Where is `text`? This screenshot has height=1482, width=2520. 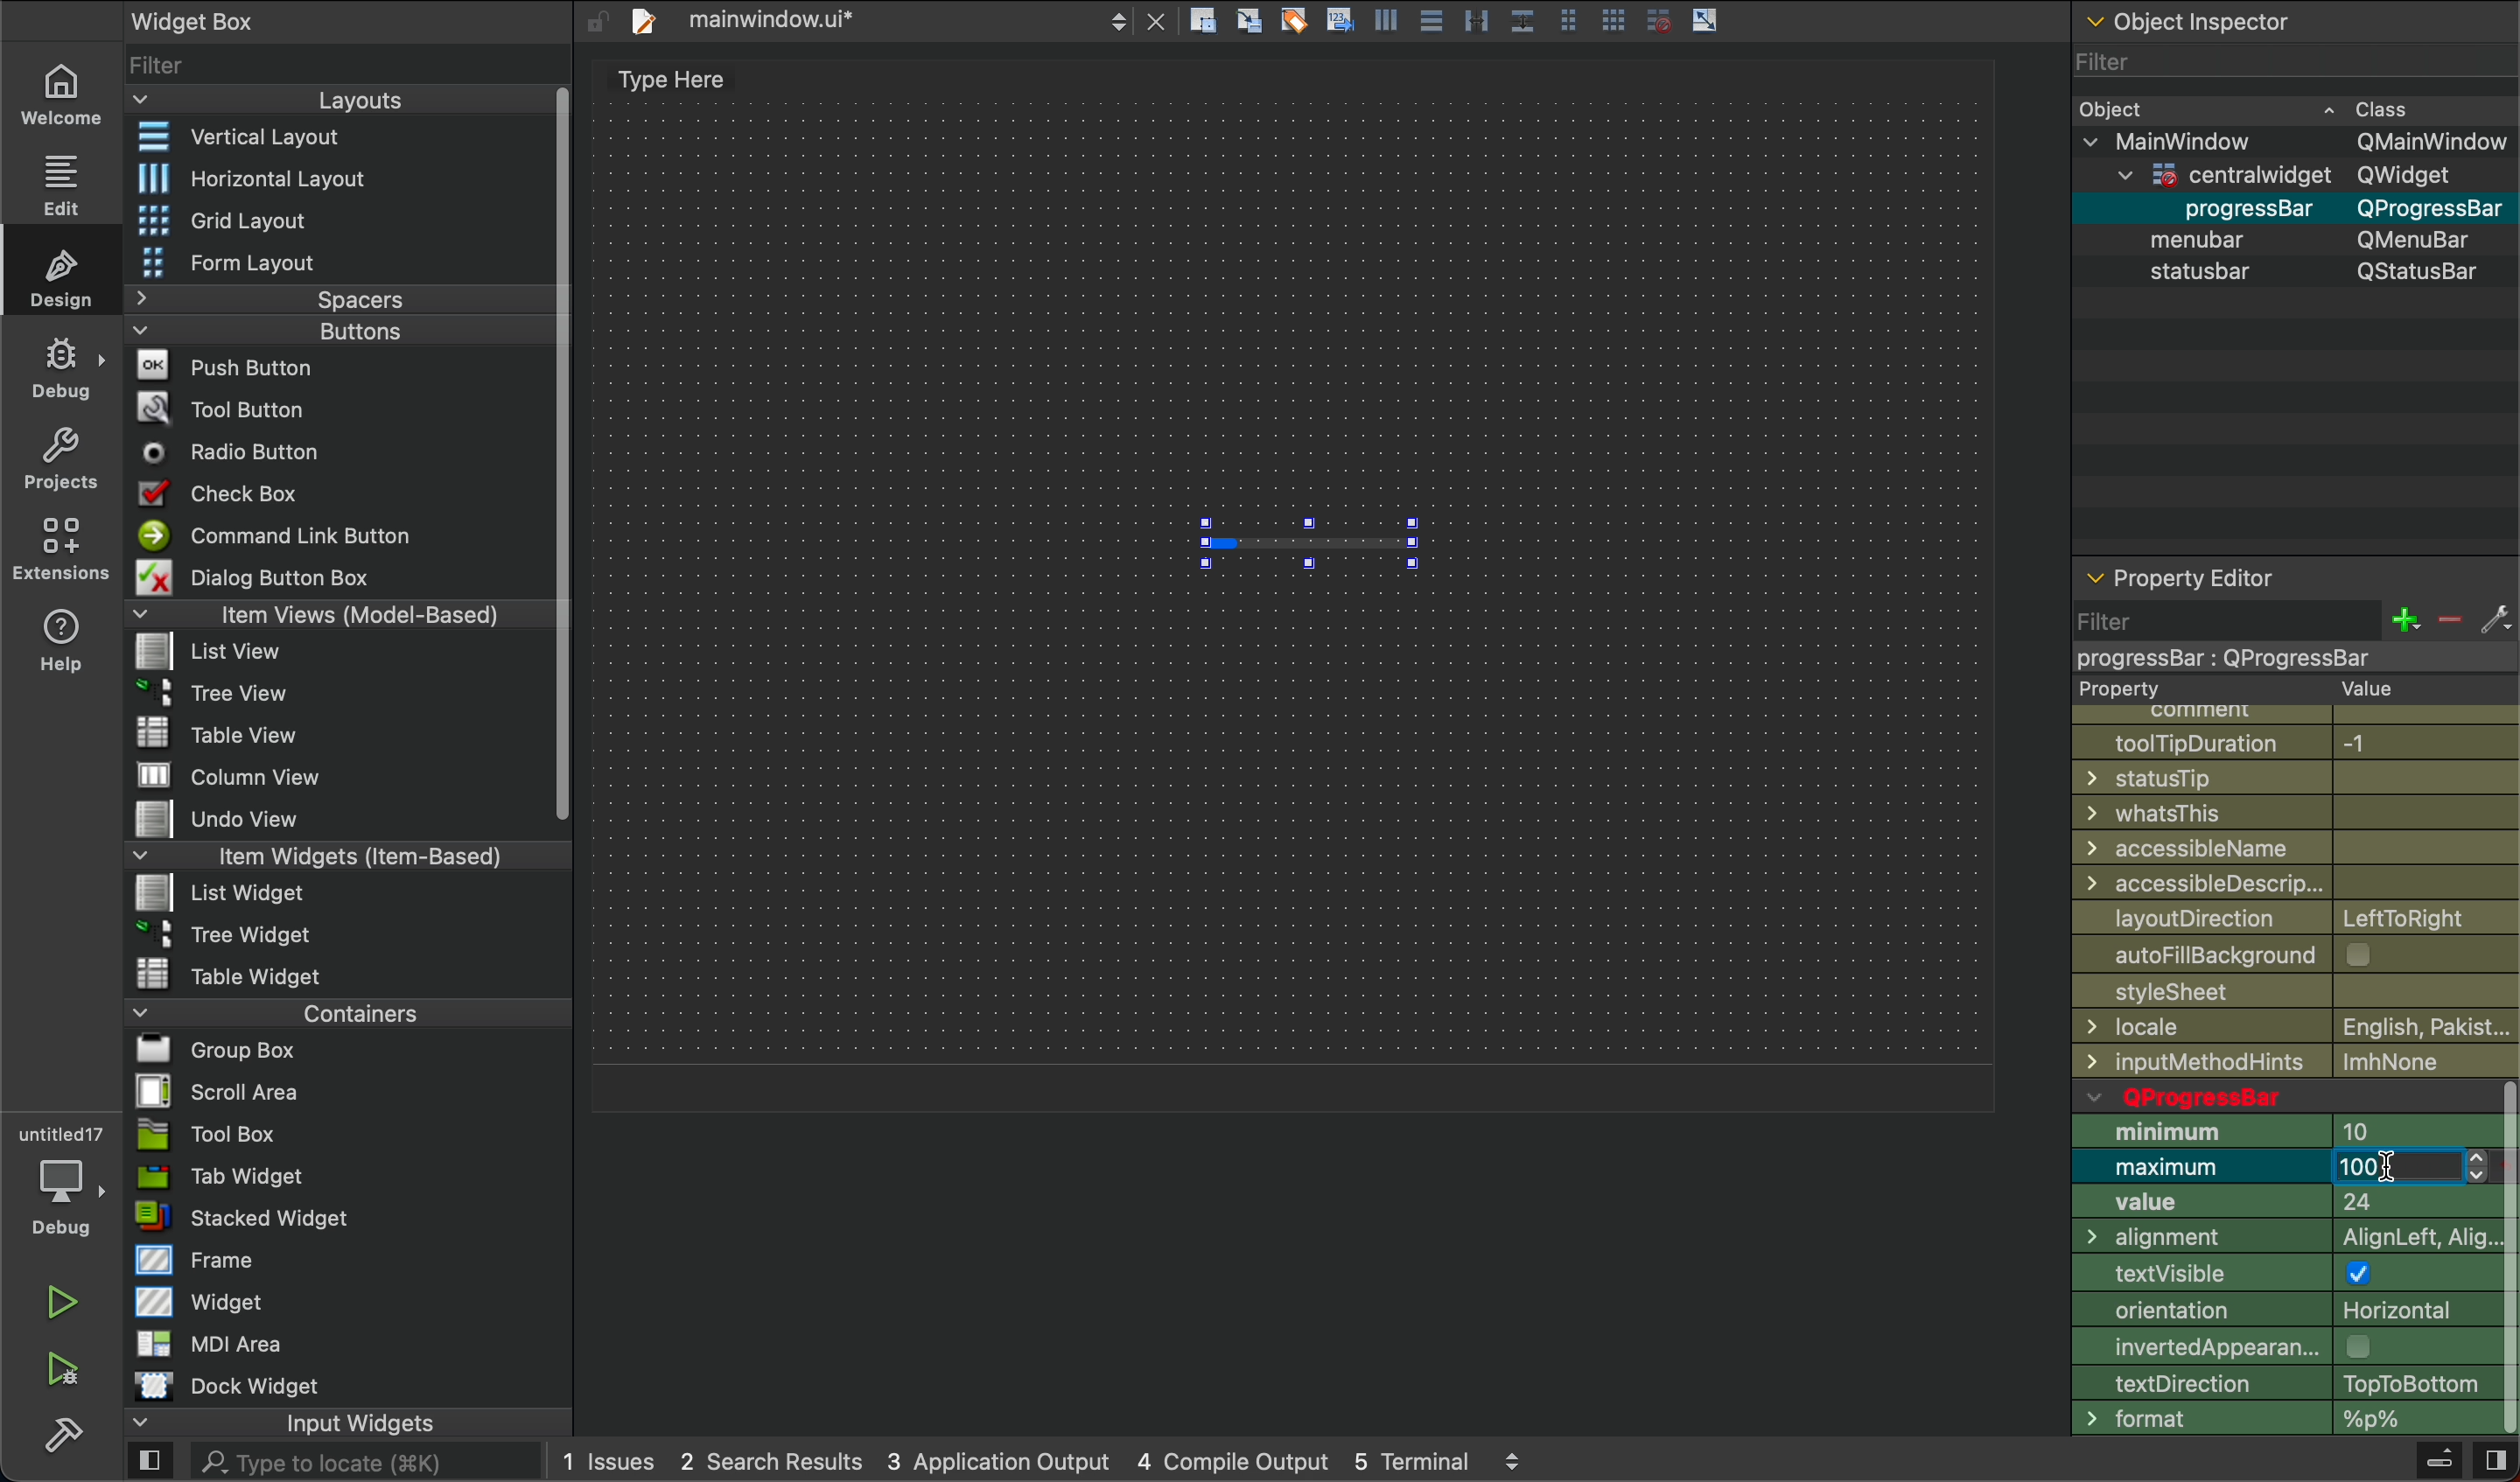 text is located at coordinates (661, 83).